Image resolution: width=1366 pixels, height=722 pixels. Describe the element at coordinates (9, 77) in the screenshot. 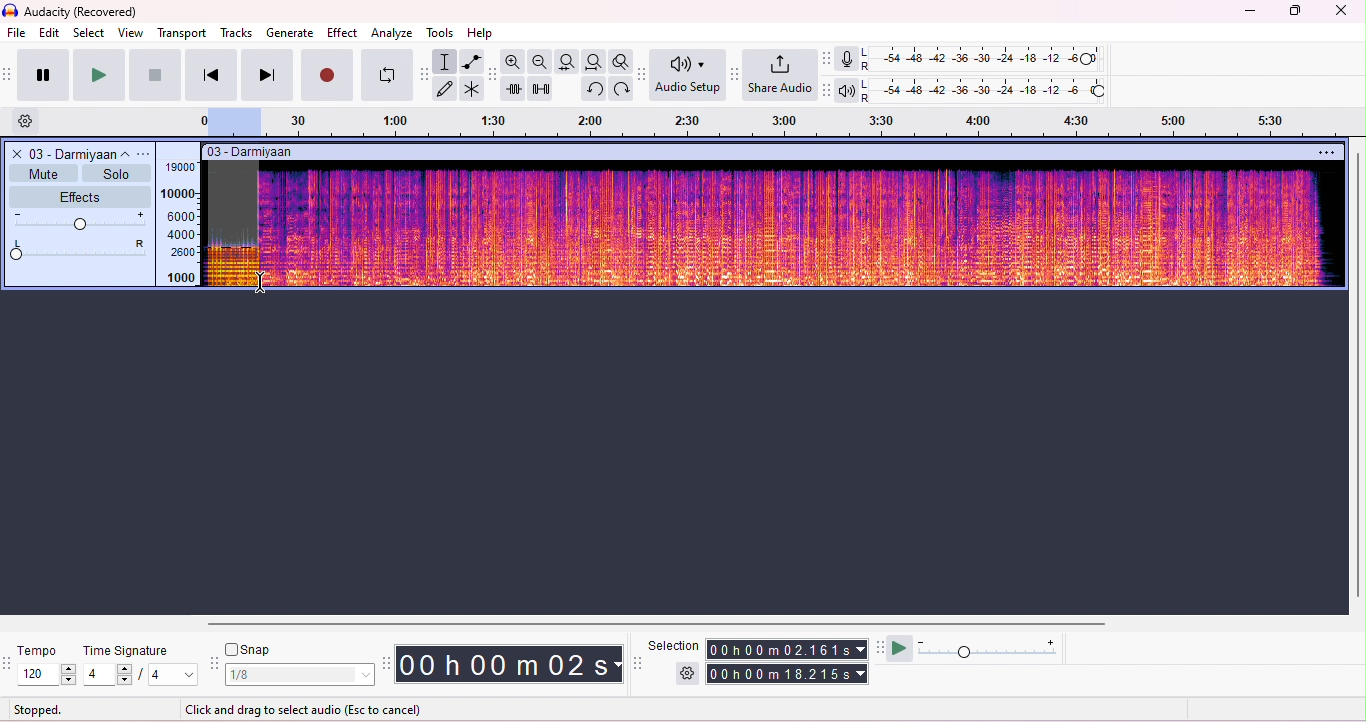

I see `transport toolbar` at that location.